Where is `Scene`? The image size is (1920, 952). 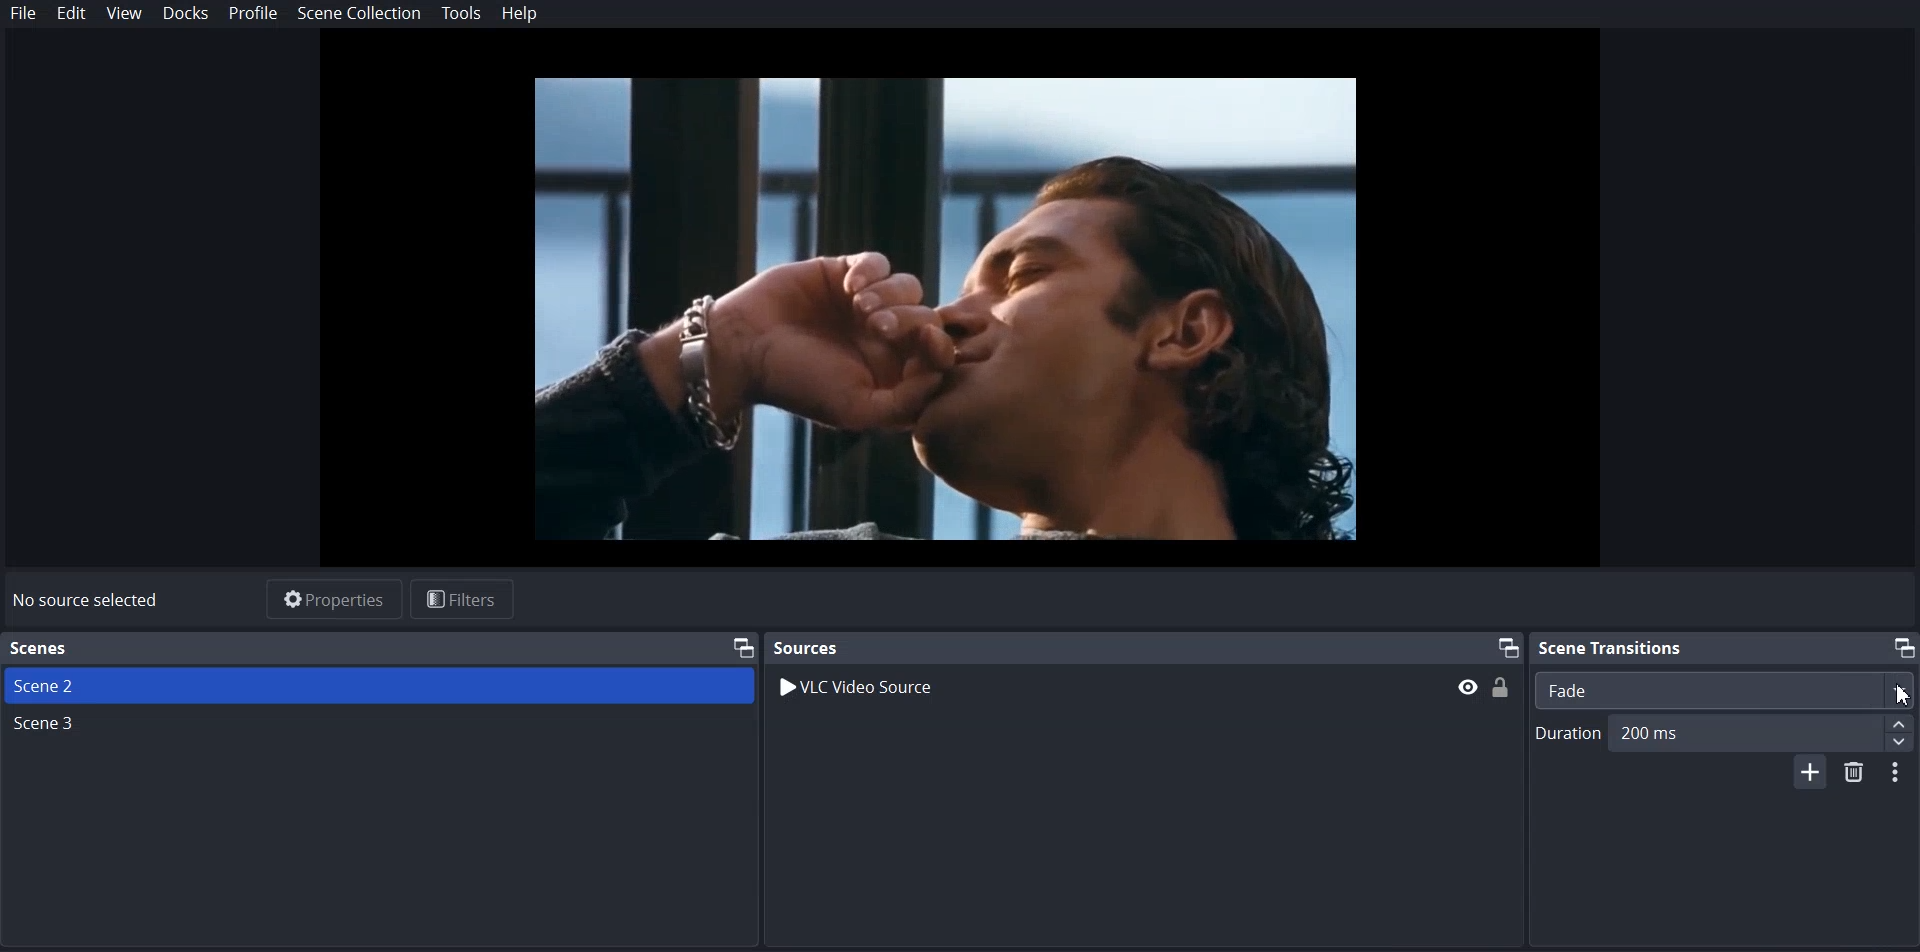 Scene is located at coordinates (49, 724).